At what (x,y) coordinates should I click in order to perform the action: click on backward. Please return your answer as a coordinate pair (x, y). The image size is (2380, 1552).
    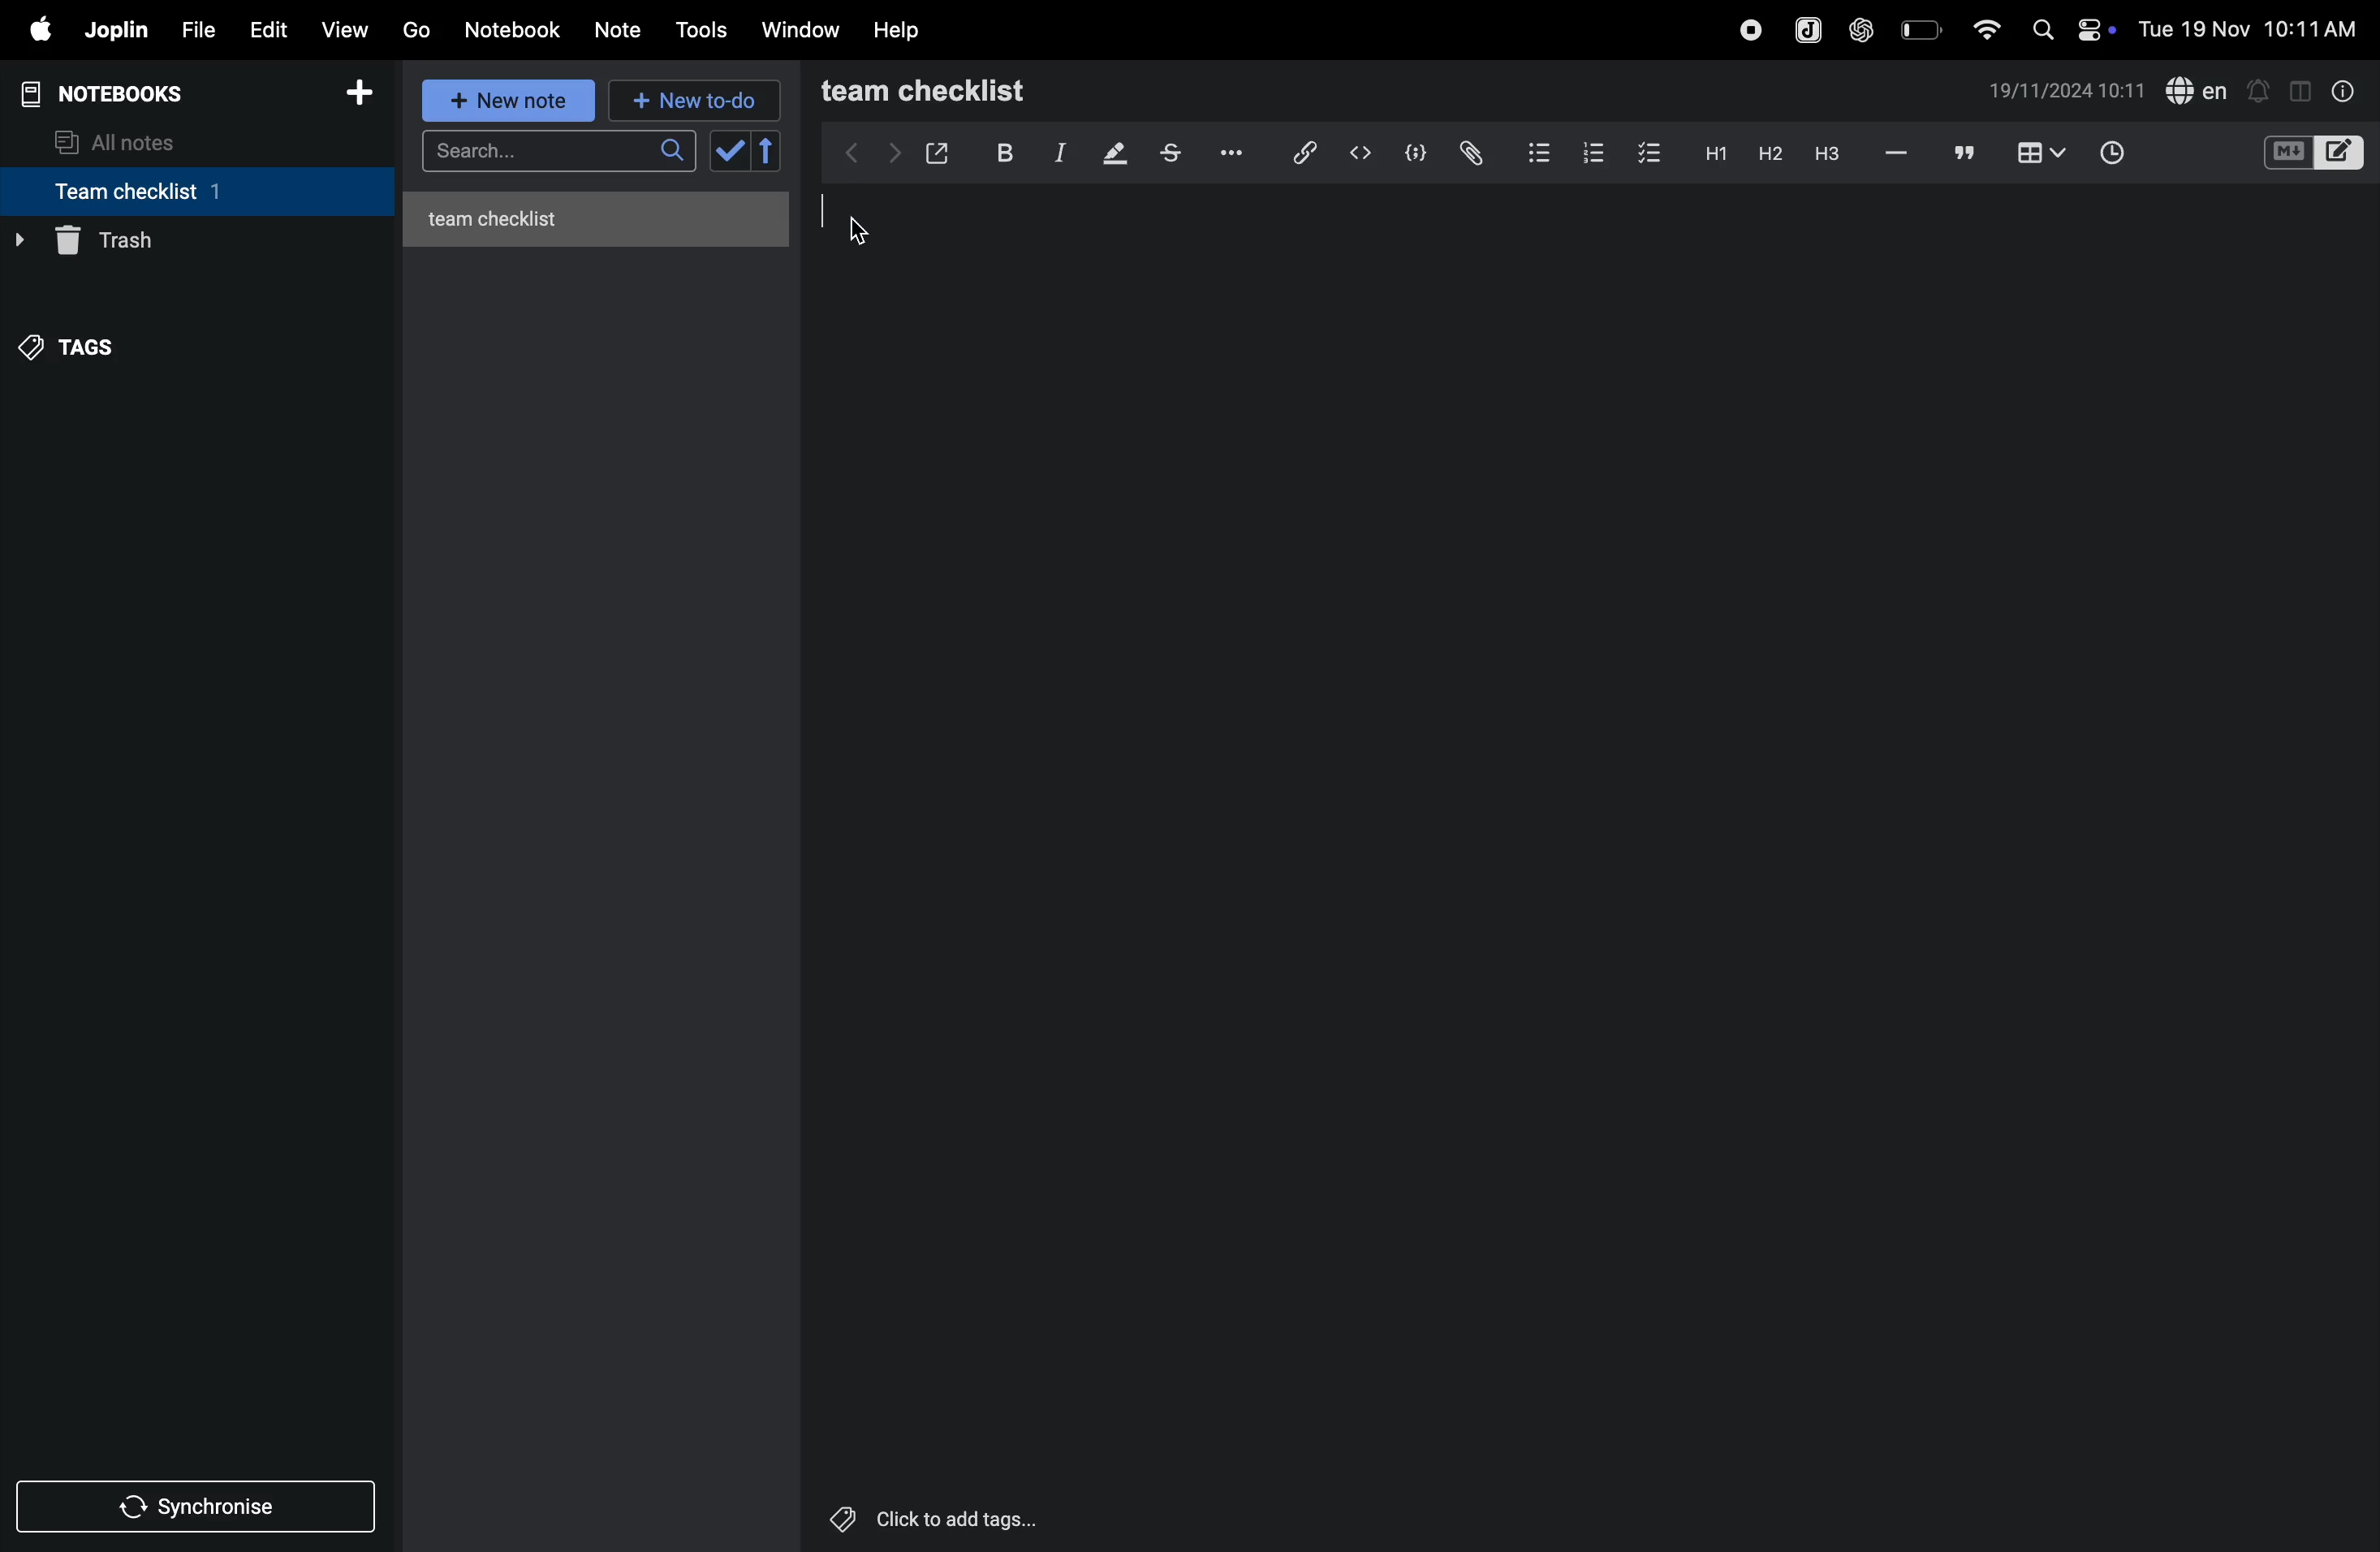
    Looking at the image, I should click on (841, 152).